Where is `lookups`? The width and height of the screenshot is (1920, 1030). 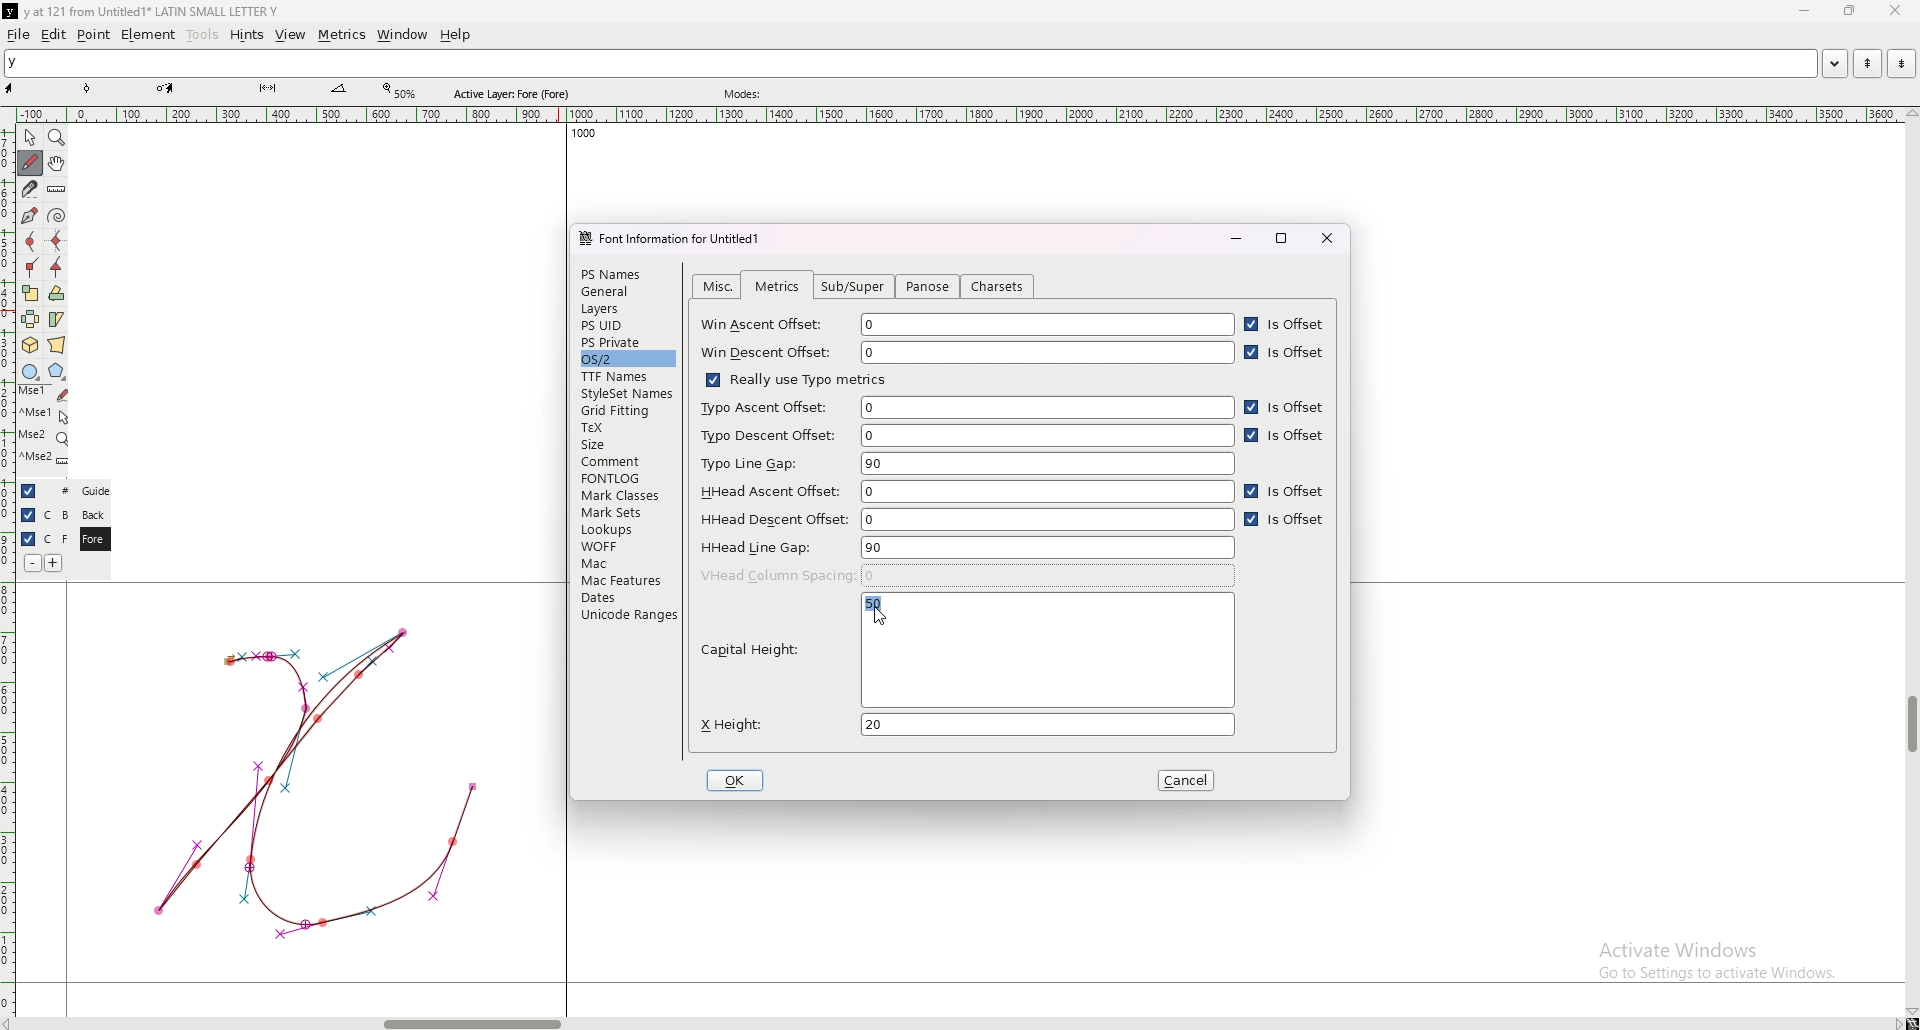
lookups is located at coordinates (624, 530).